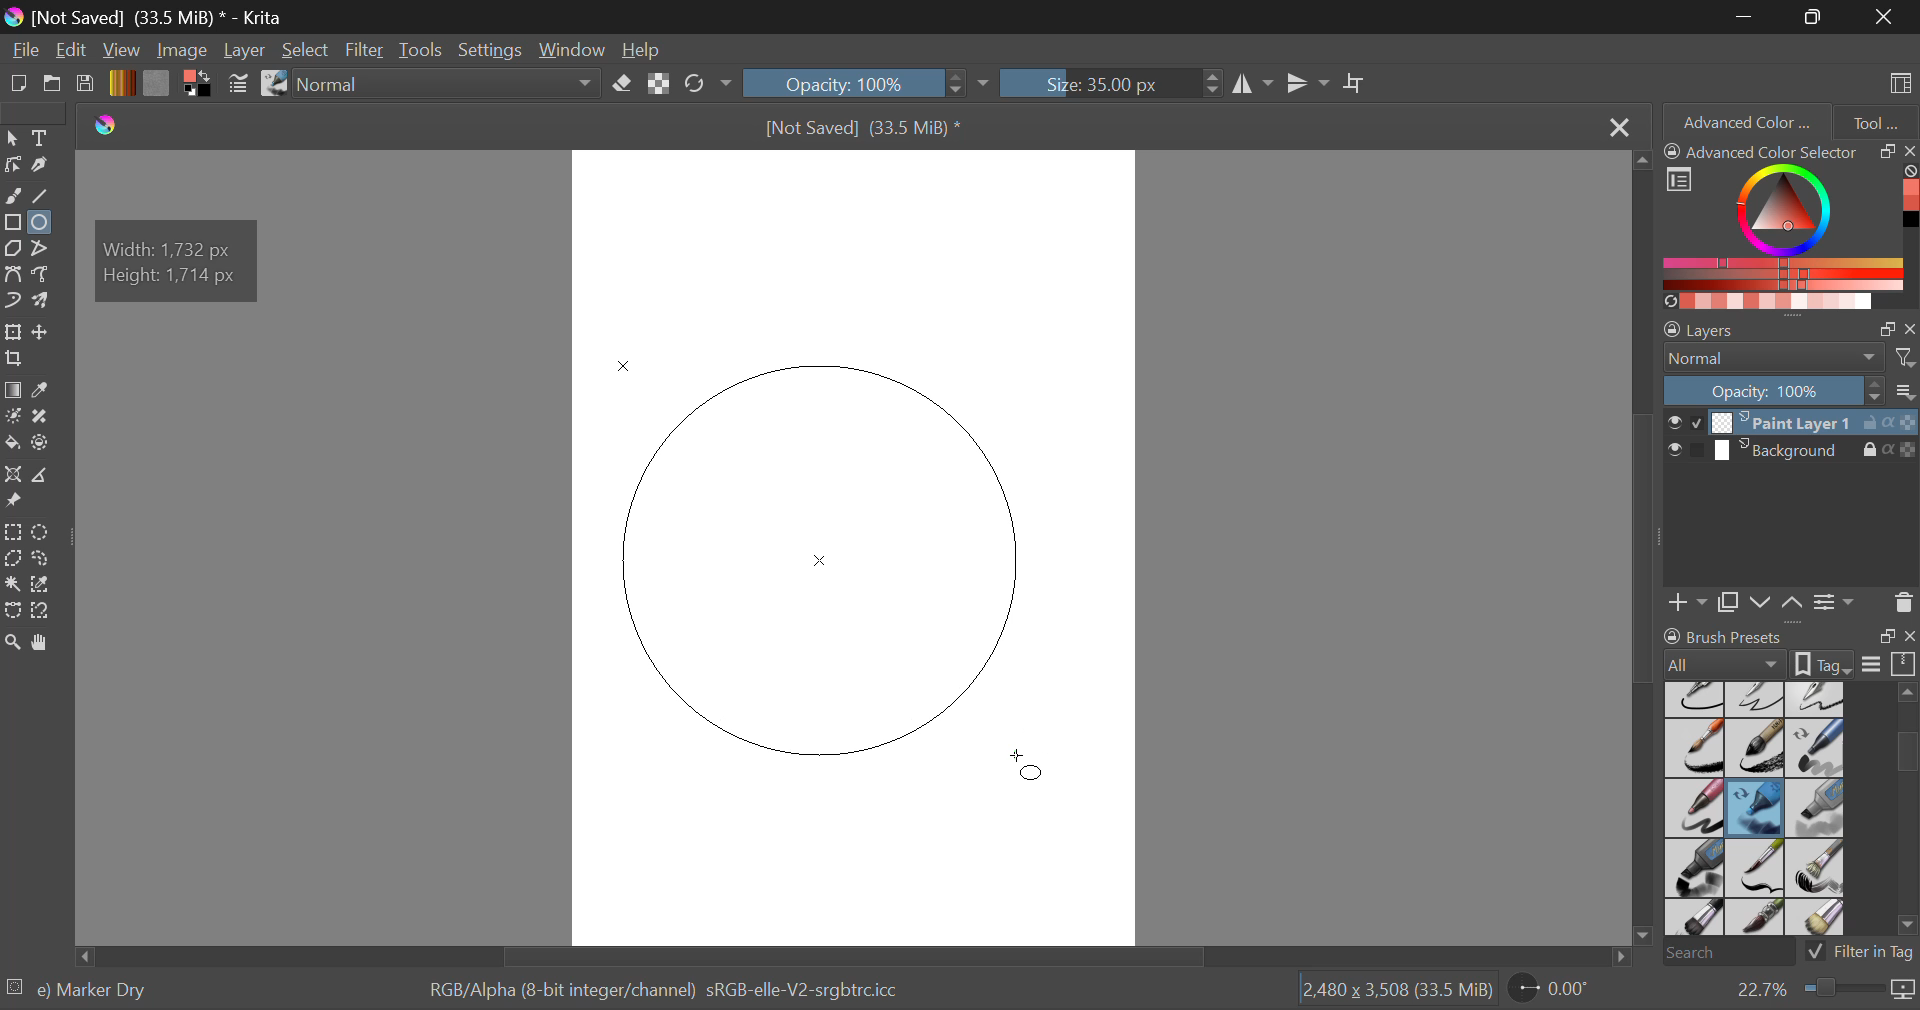  Describe the element at coordinates (1758, 919) in the screenshot. I see `Bristles-4 Glaze` at that location.